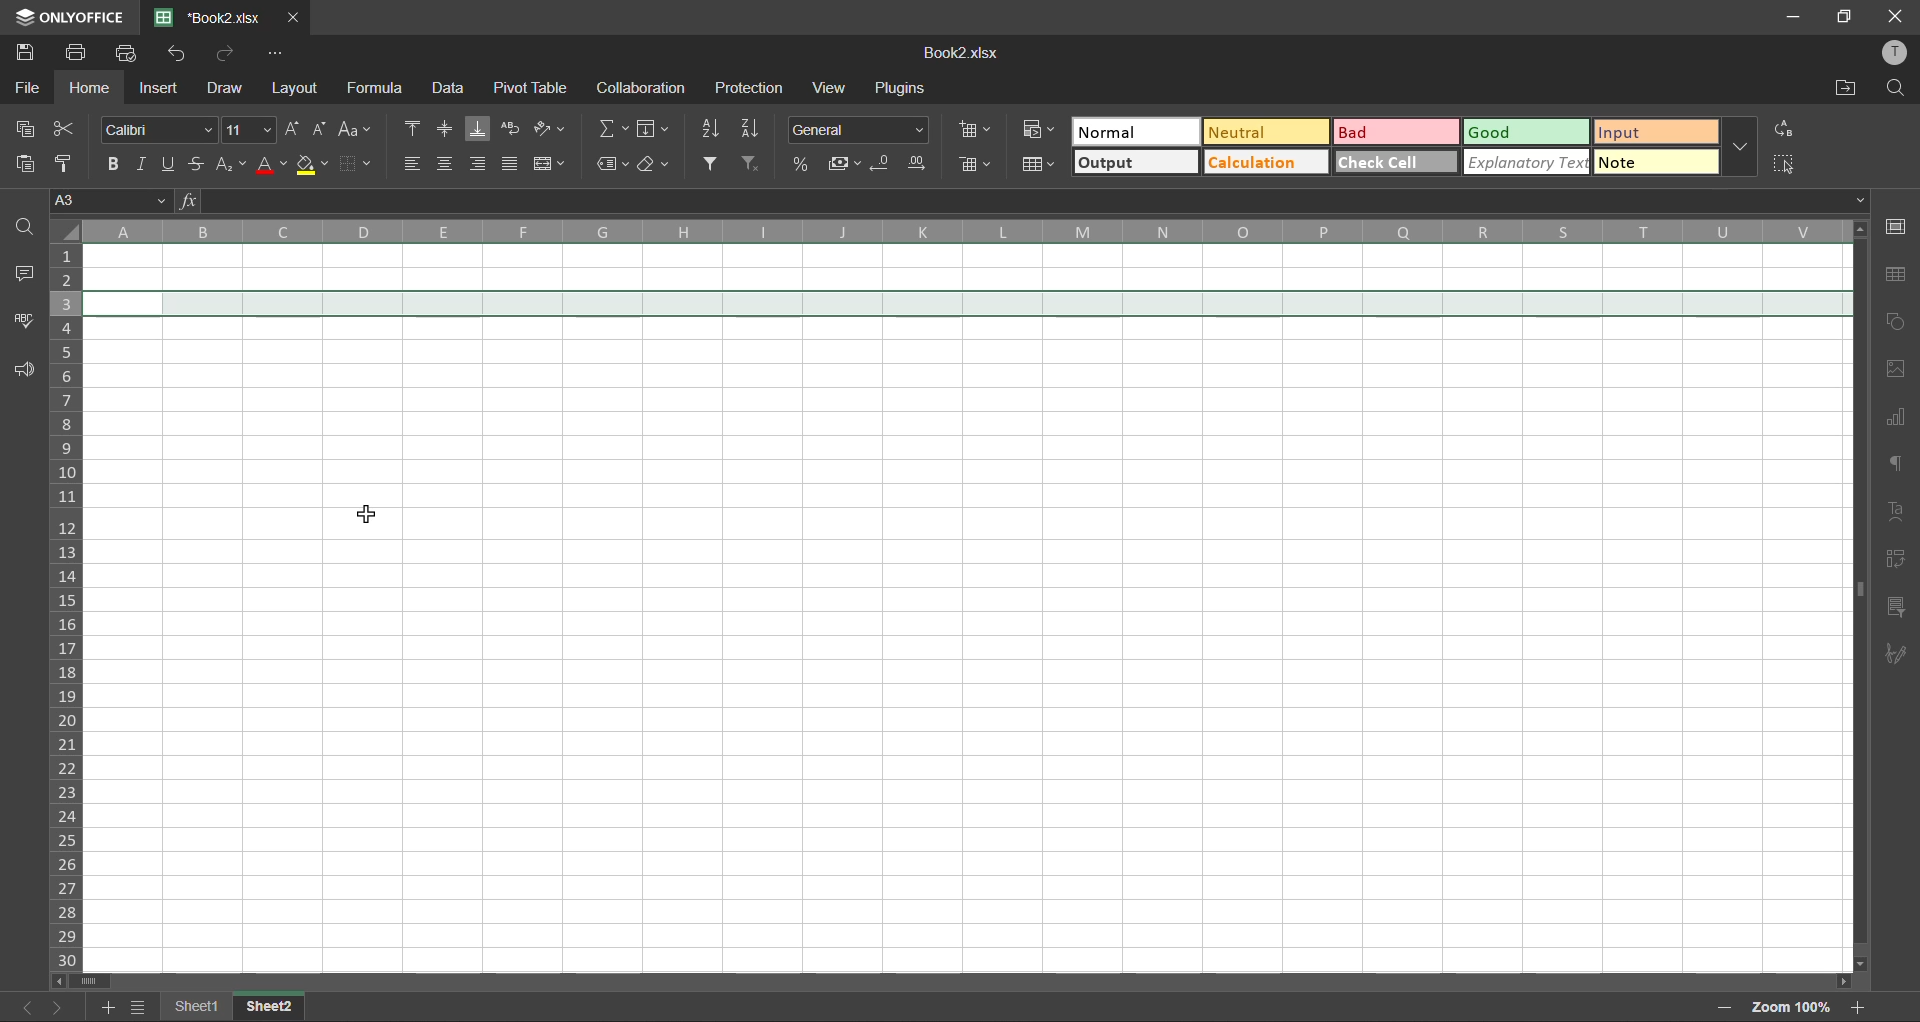 This screenshot has height=1022, width=1920. What do you see at coordinates (114, 202) in the screenshot?
I see `cell address` at bounding box center [114, 202].